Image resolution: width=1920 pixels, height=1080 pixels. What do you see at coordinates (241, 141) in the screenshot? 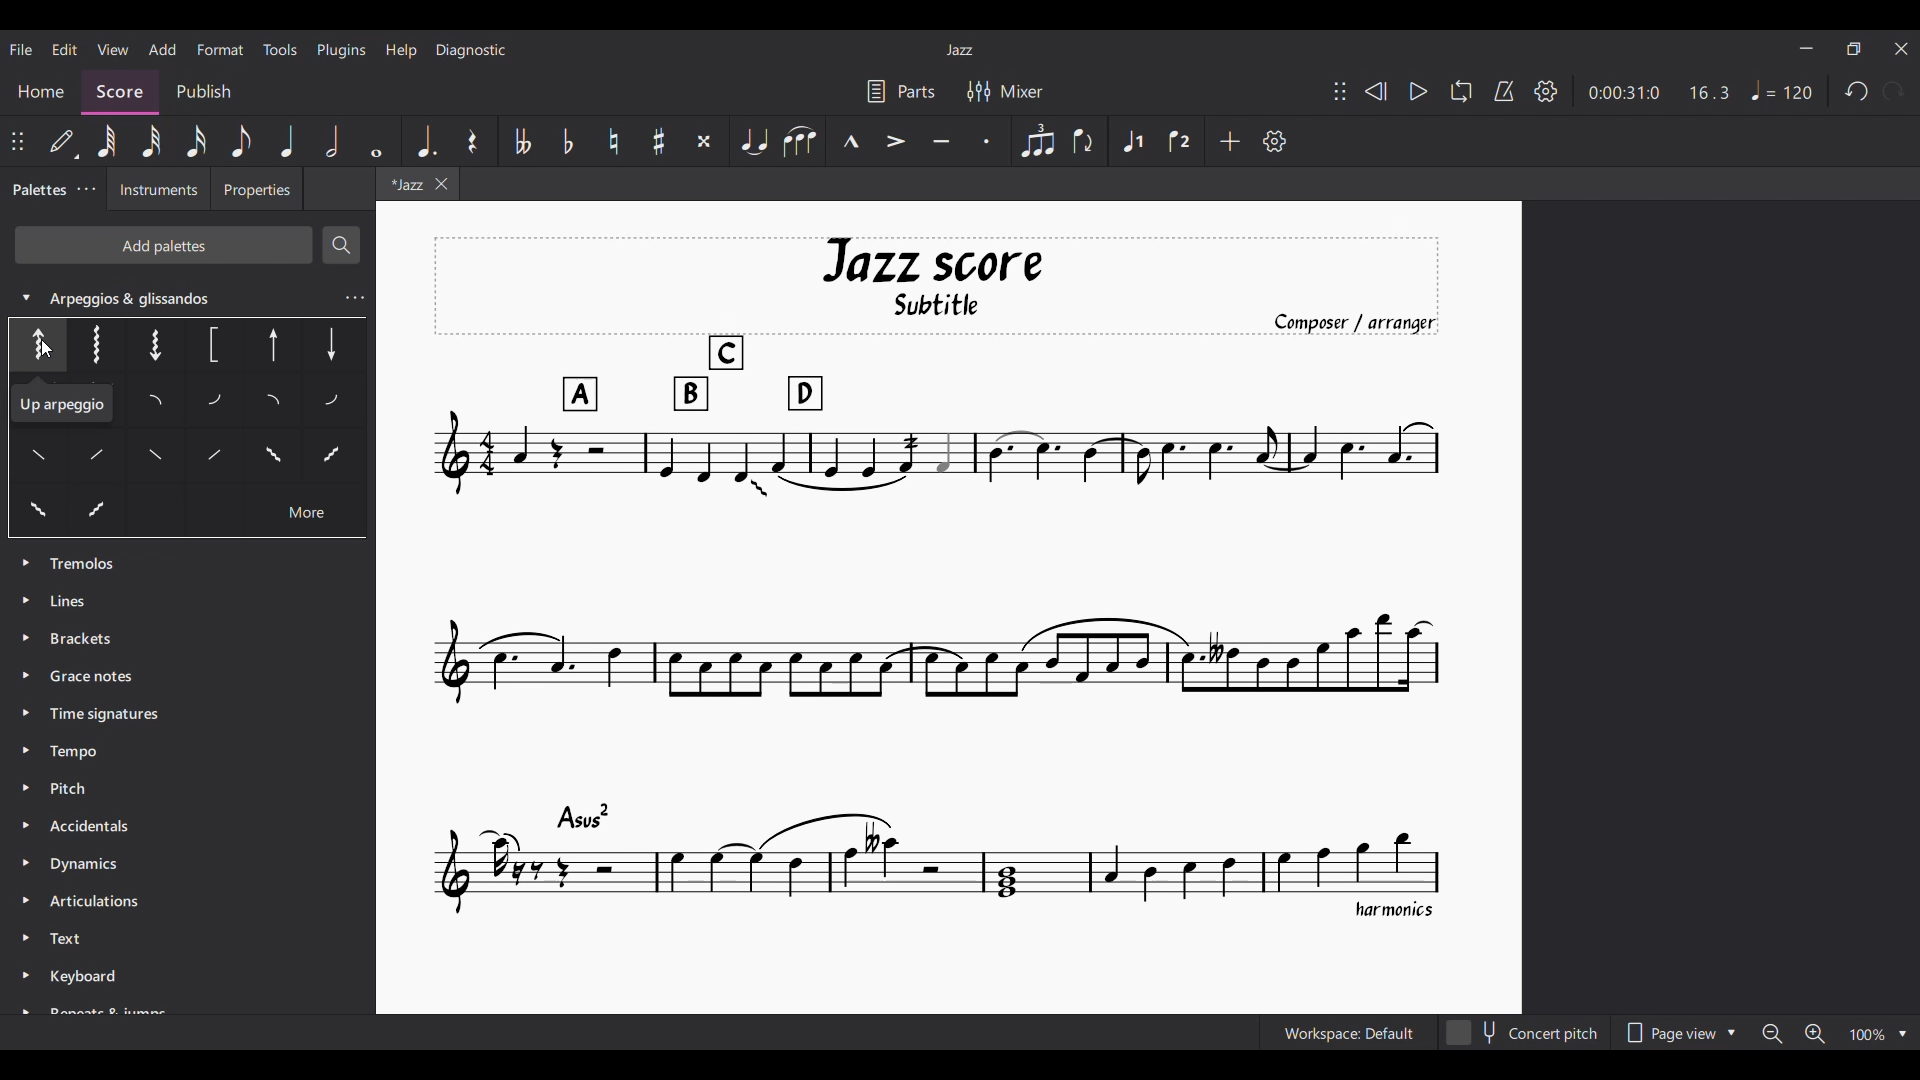
I see `8th note` at bounding box center [241, 141].